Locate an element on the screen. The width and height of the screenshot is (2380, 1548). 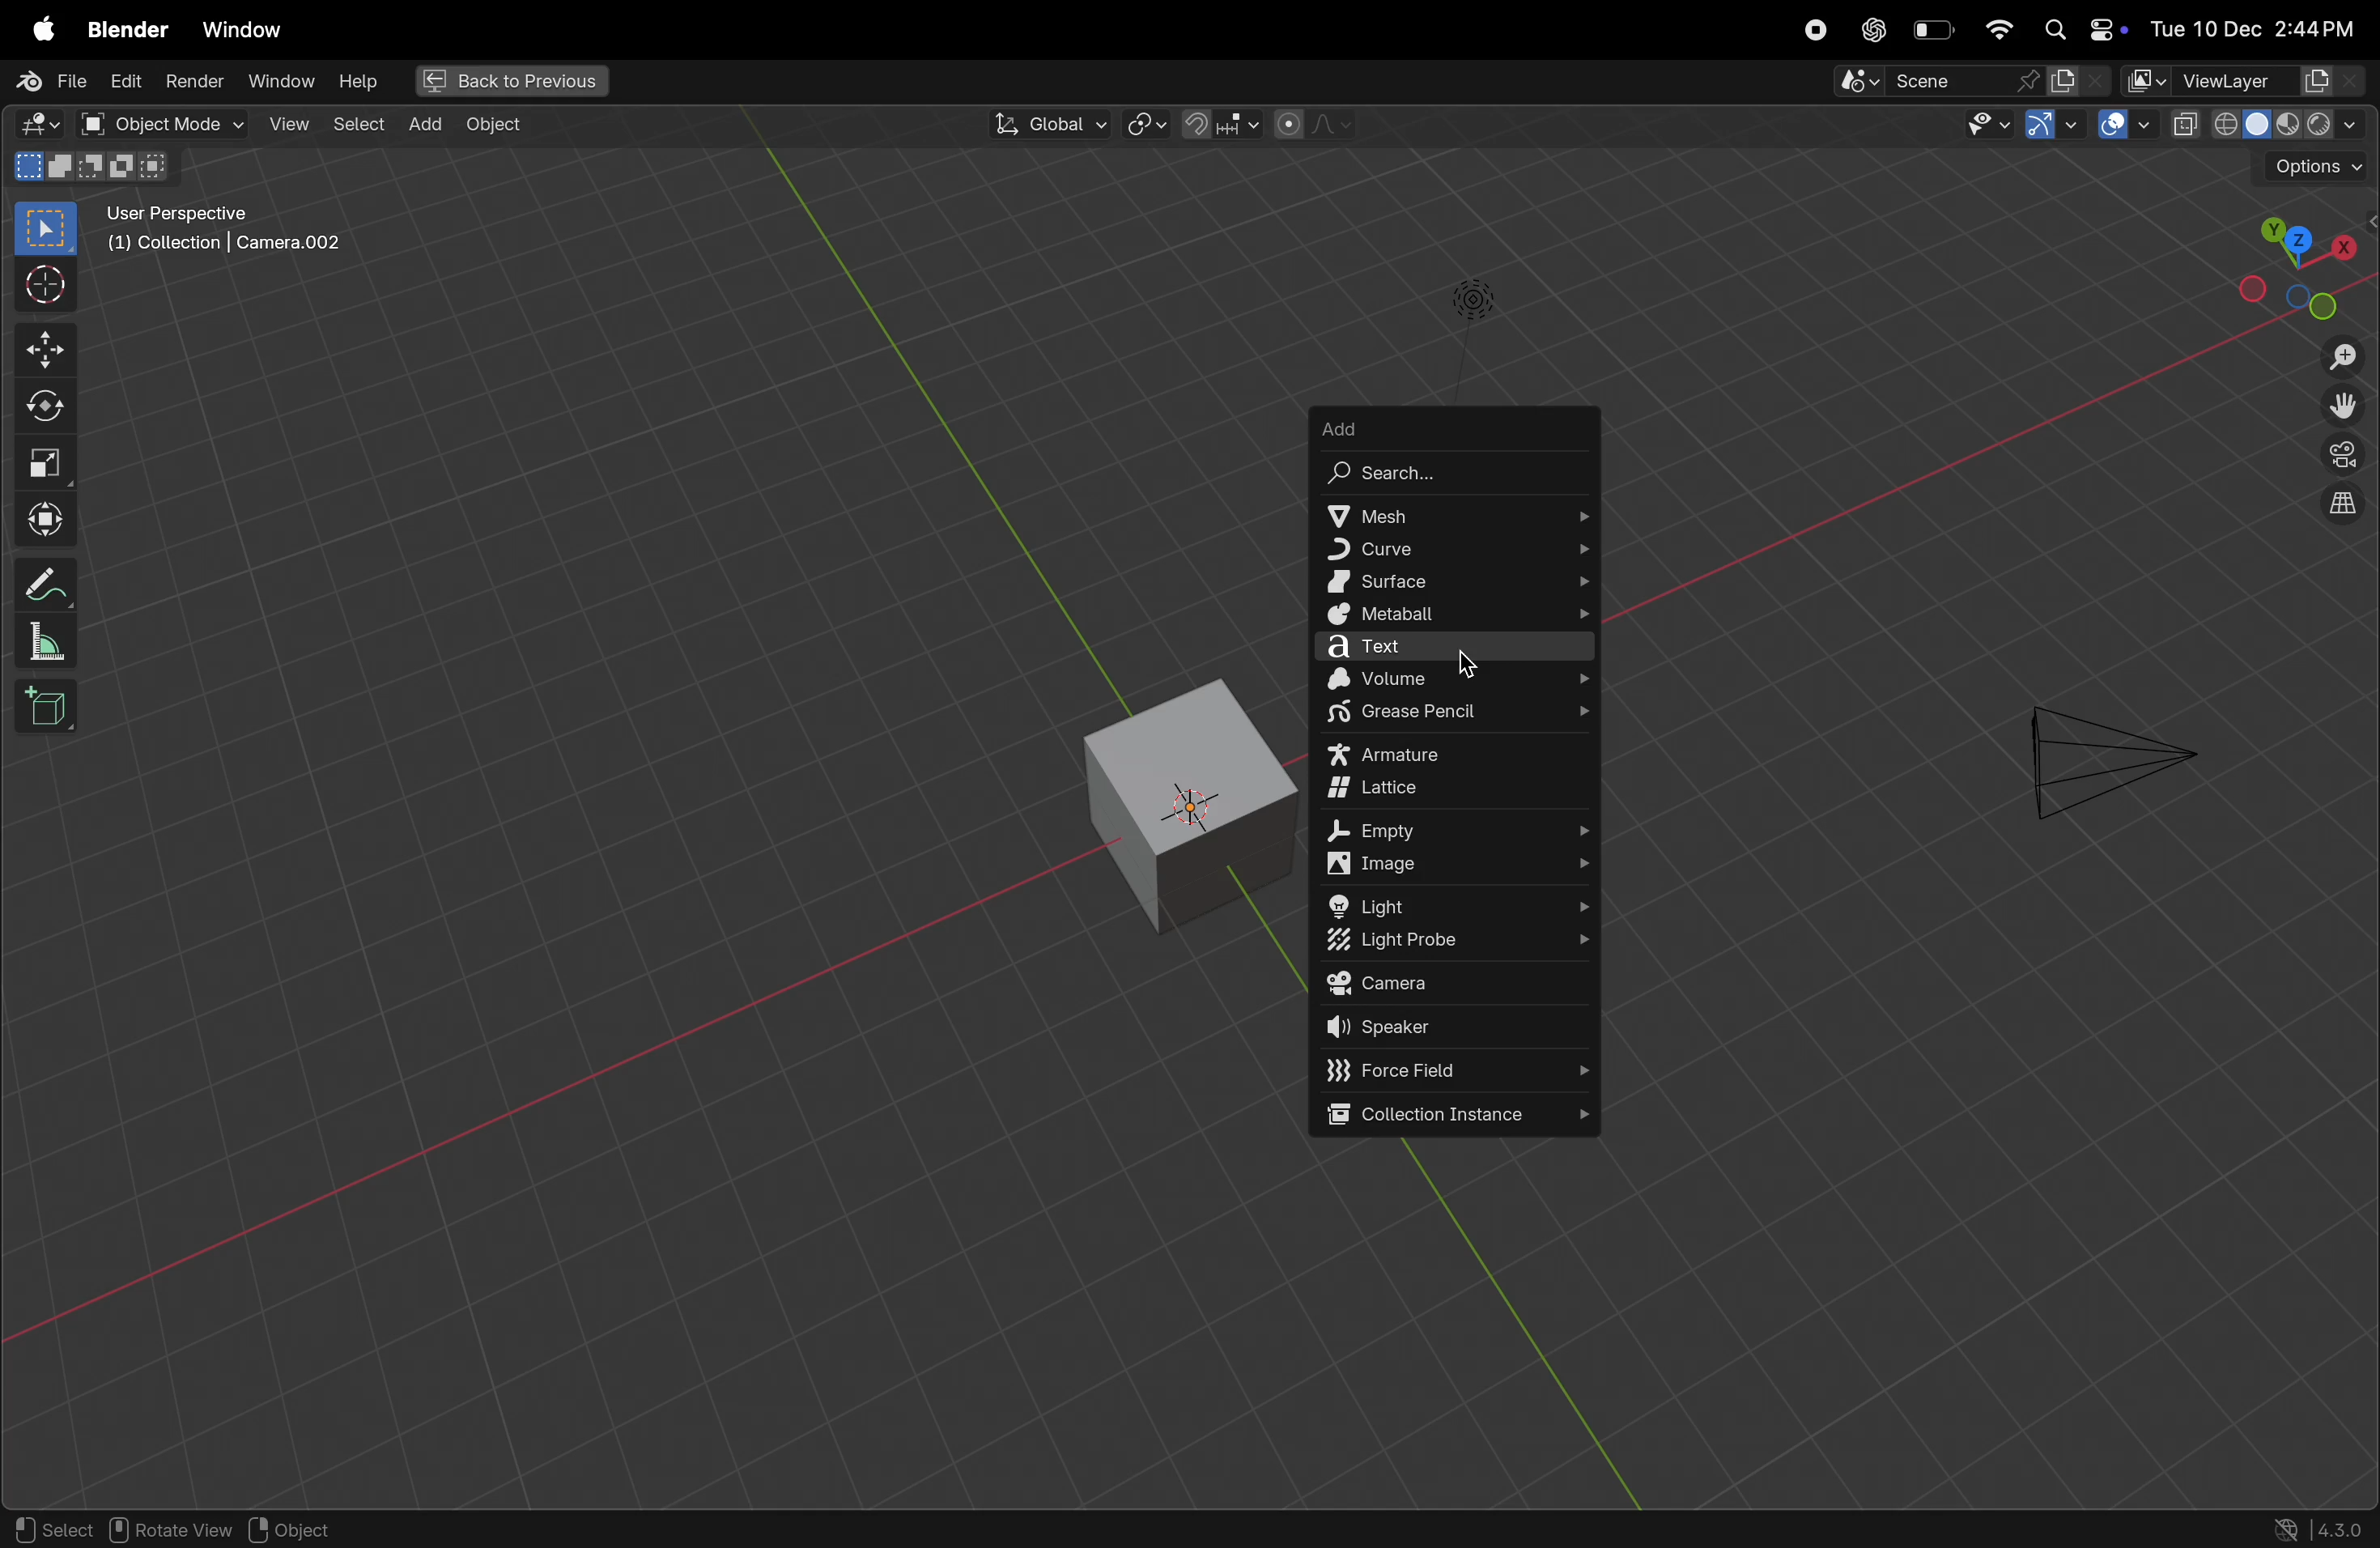
view is located at coordinates (288, 126).